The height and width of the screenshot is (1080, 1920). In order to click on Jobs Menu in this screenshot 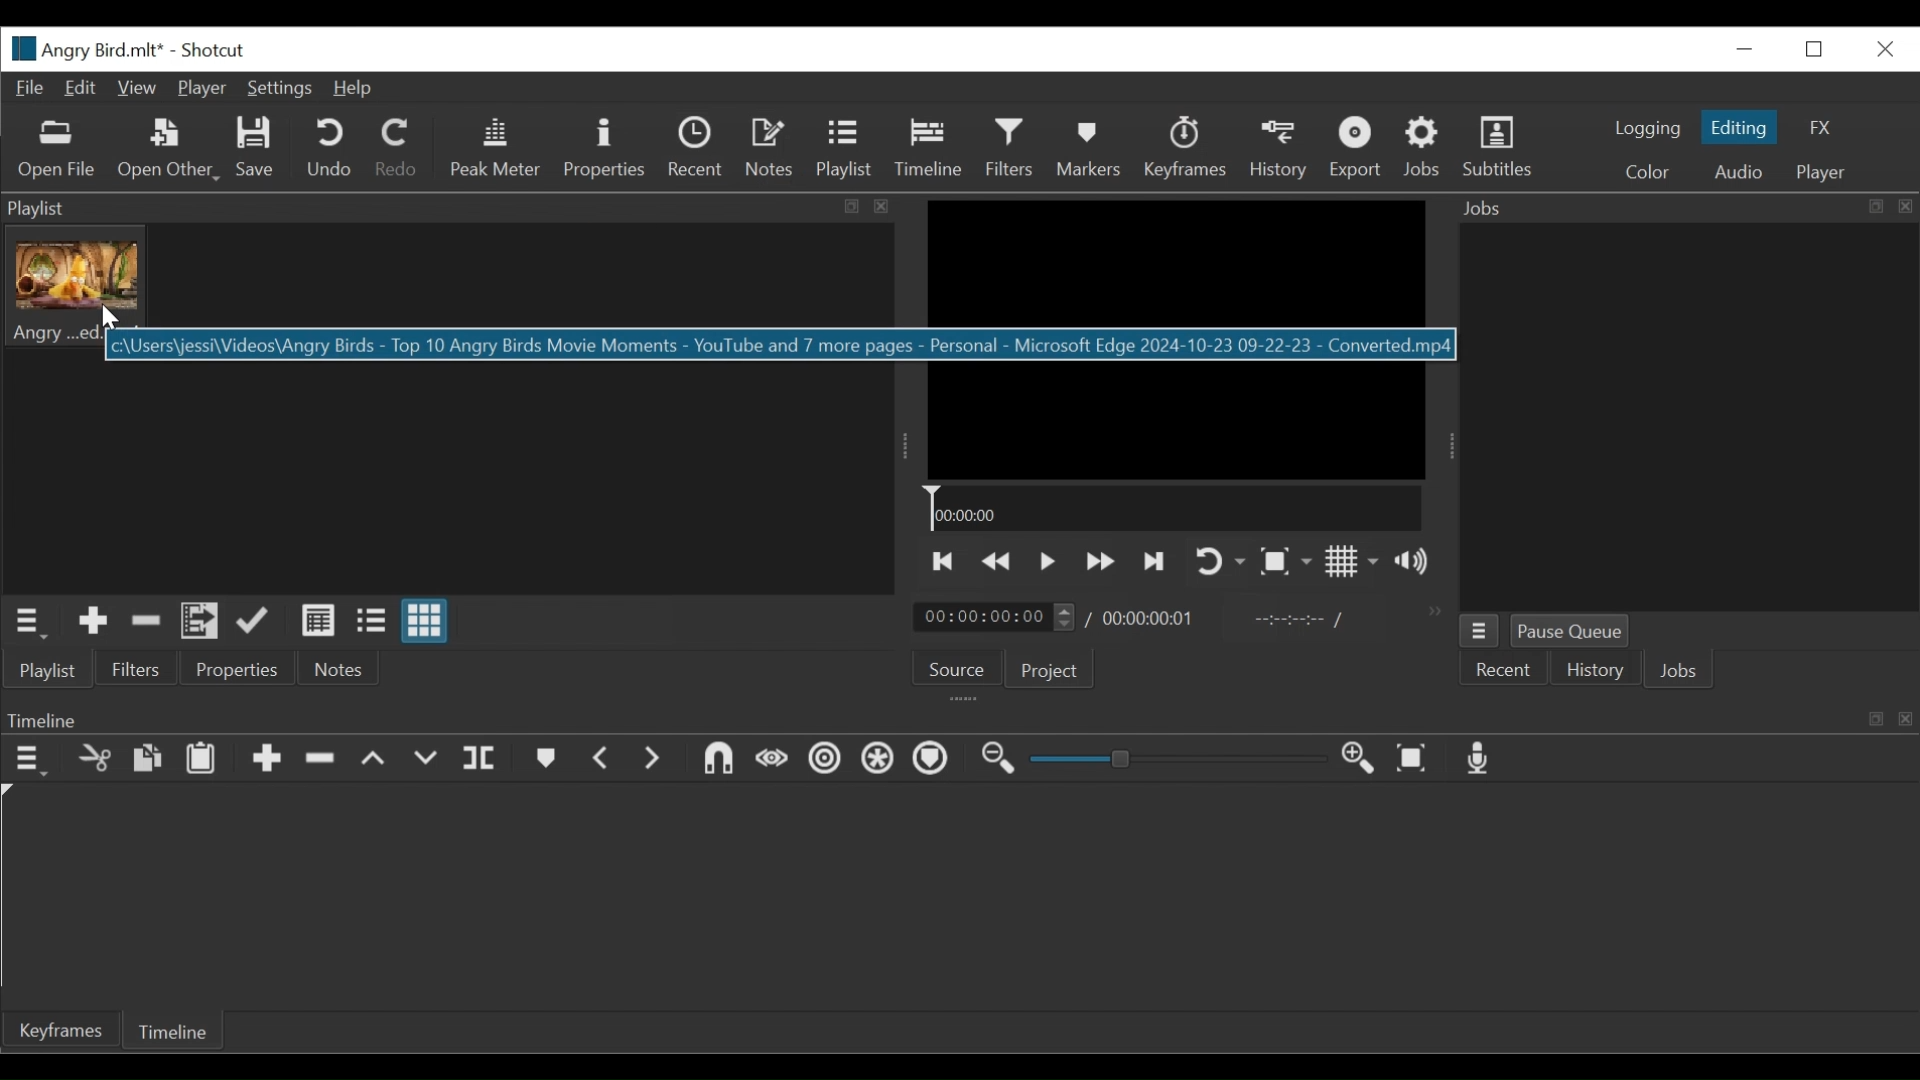, I will do `click(1479, 633)`.